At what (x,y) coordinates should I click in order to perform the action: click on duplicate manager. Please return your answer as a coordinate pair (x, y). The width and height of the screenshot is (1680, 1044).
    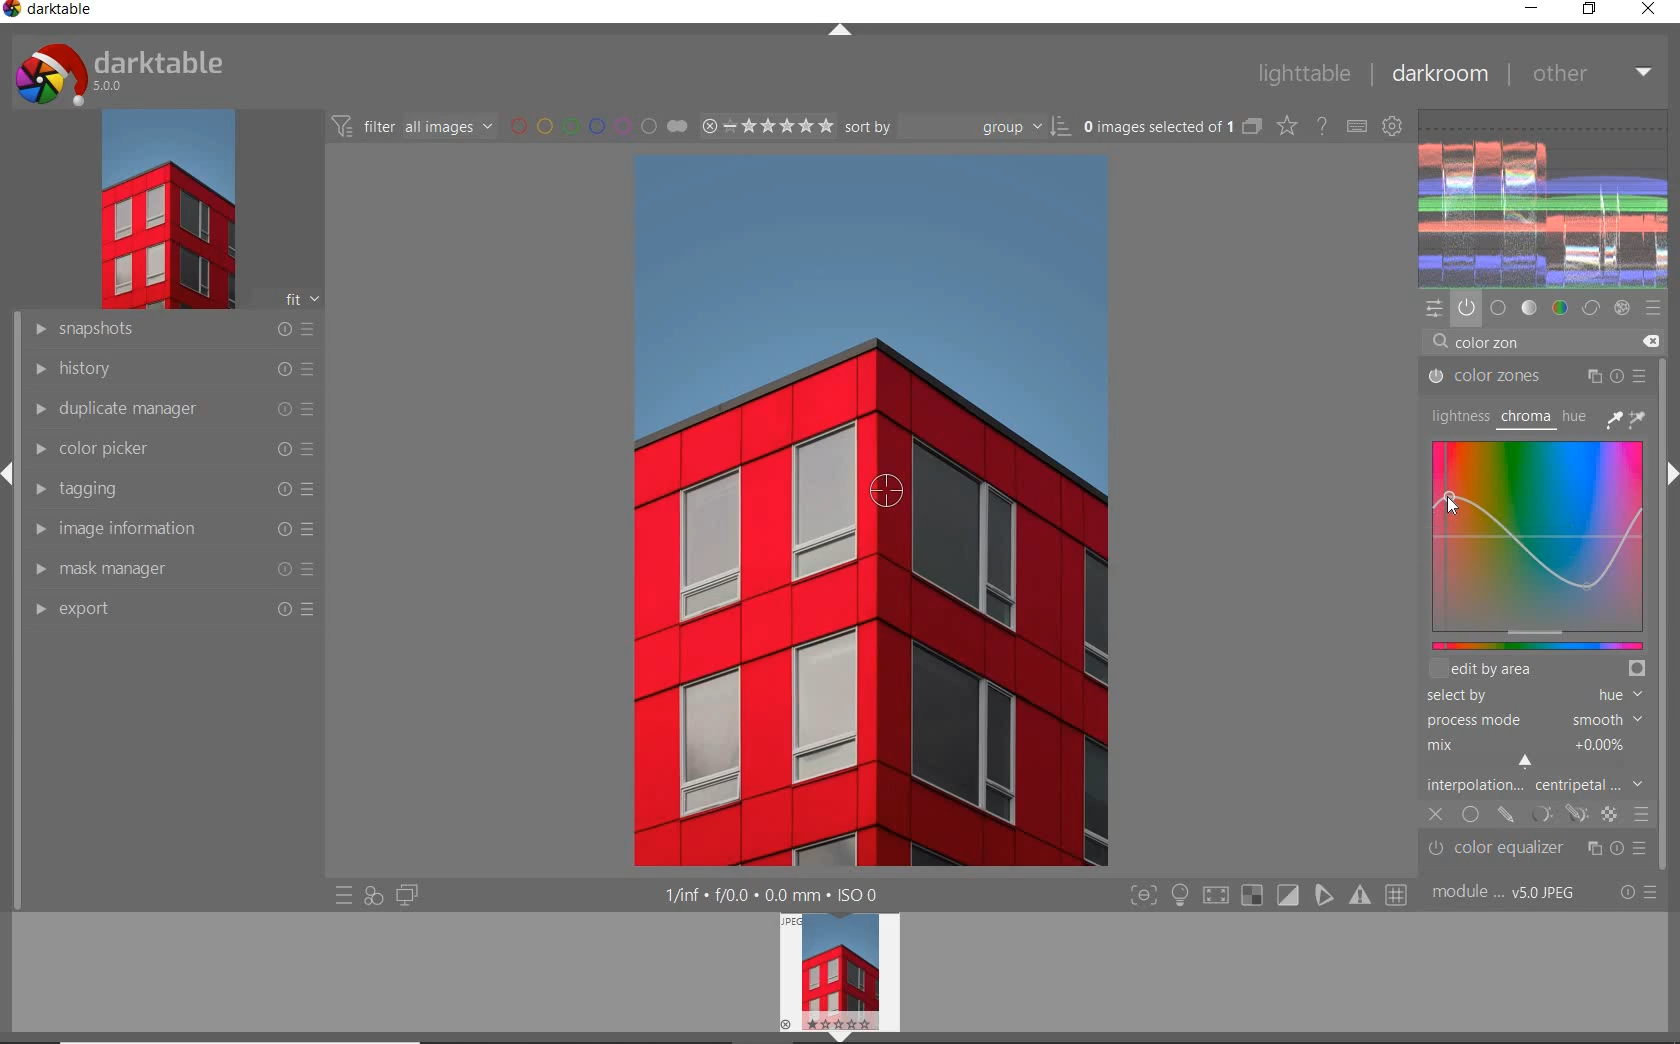
    Looking at the image, I should click on (168, 411).